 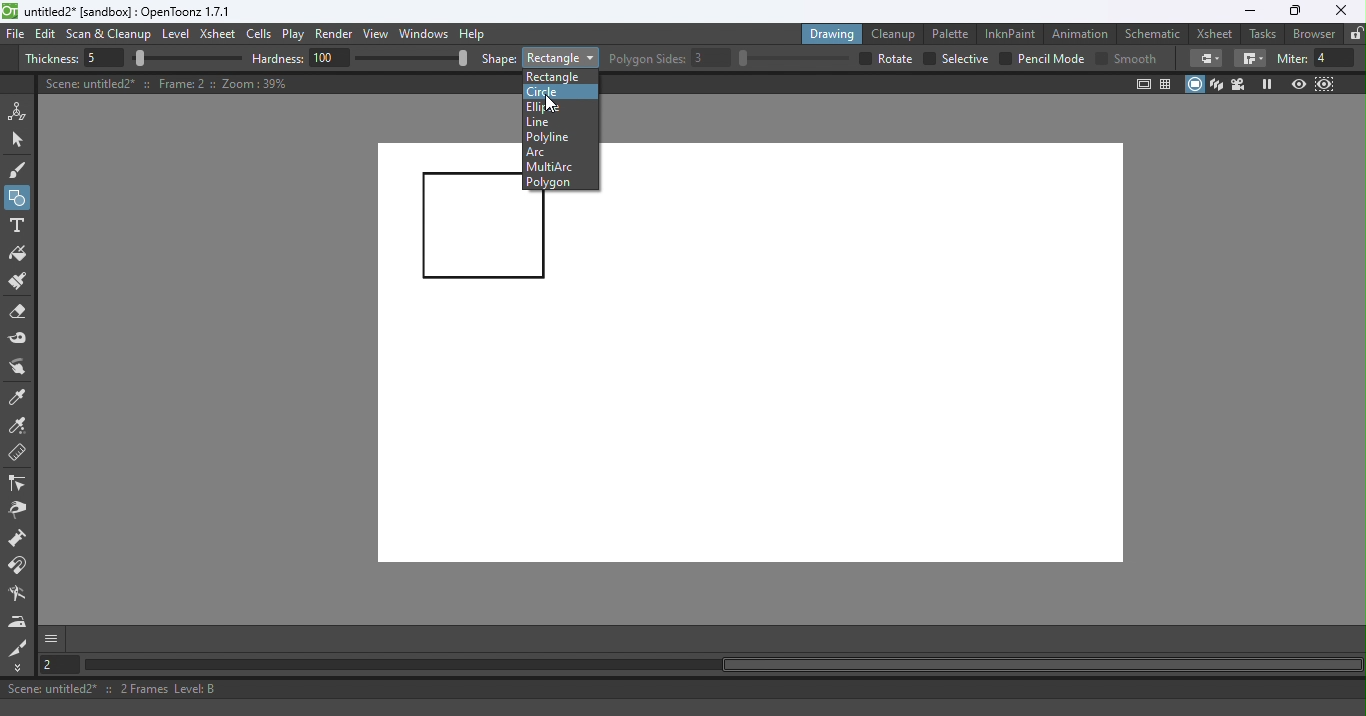 What do you see at coordinates (1311, 33) in the screenshot?
I see `Browser` at bounding box center [1311, 33].